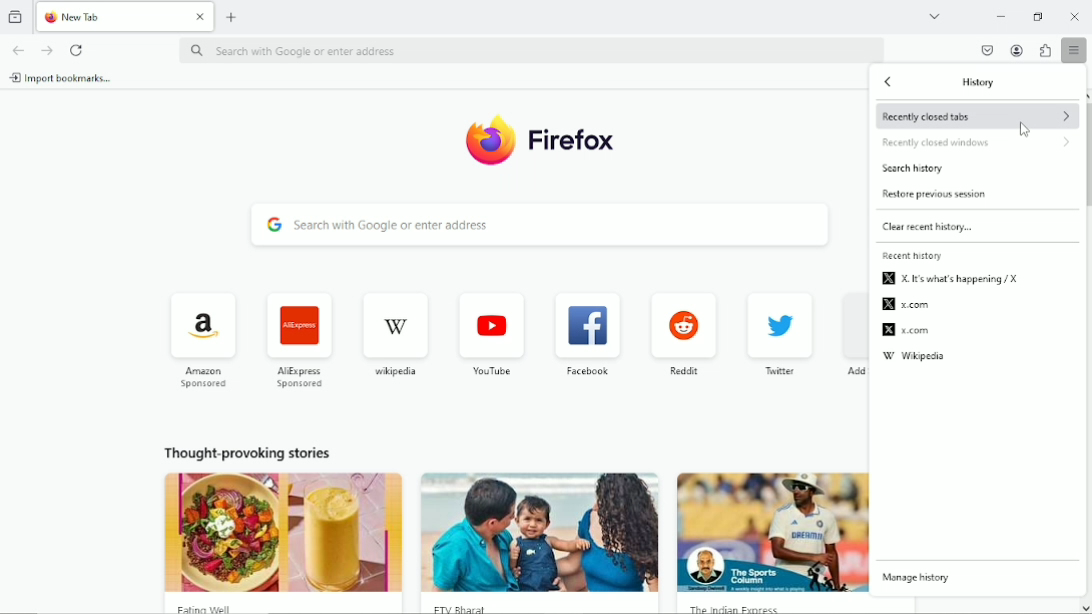 The image size is (1092, 614). What do you see at coordinates (1037, 18) in the screenshot?
I see `restore down` at bounding box center [1037, 18].